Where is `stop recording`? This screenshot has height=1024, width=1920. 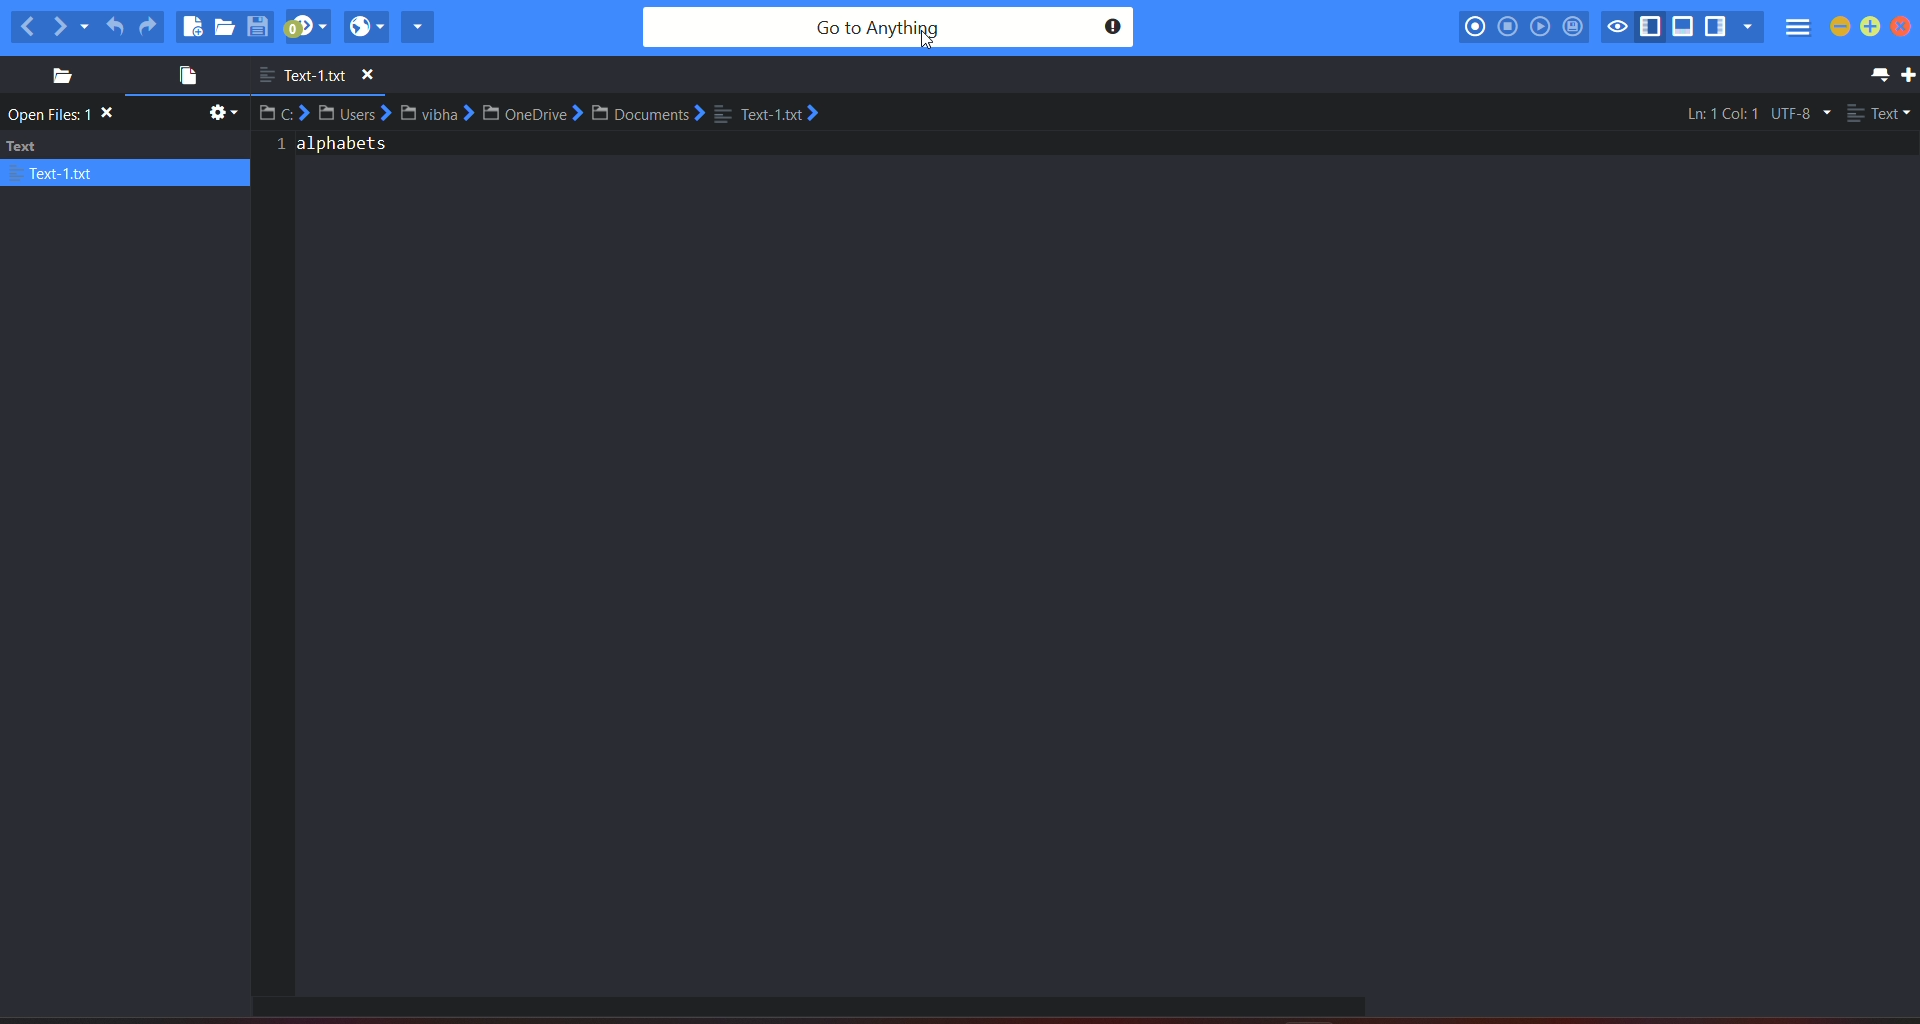
stop recording is located at coordinates (1506, 26).